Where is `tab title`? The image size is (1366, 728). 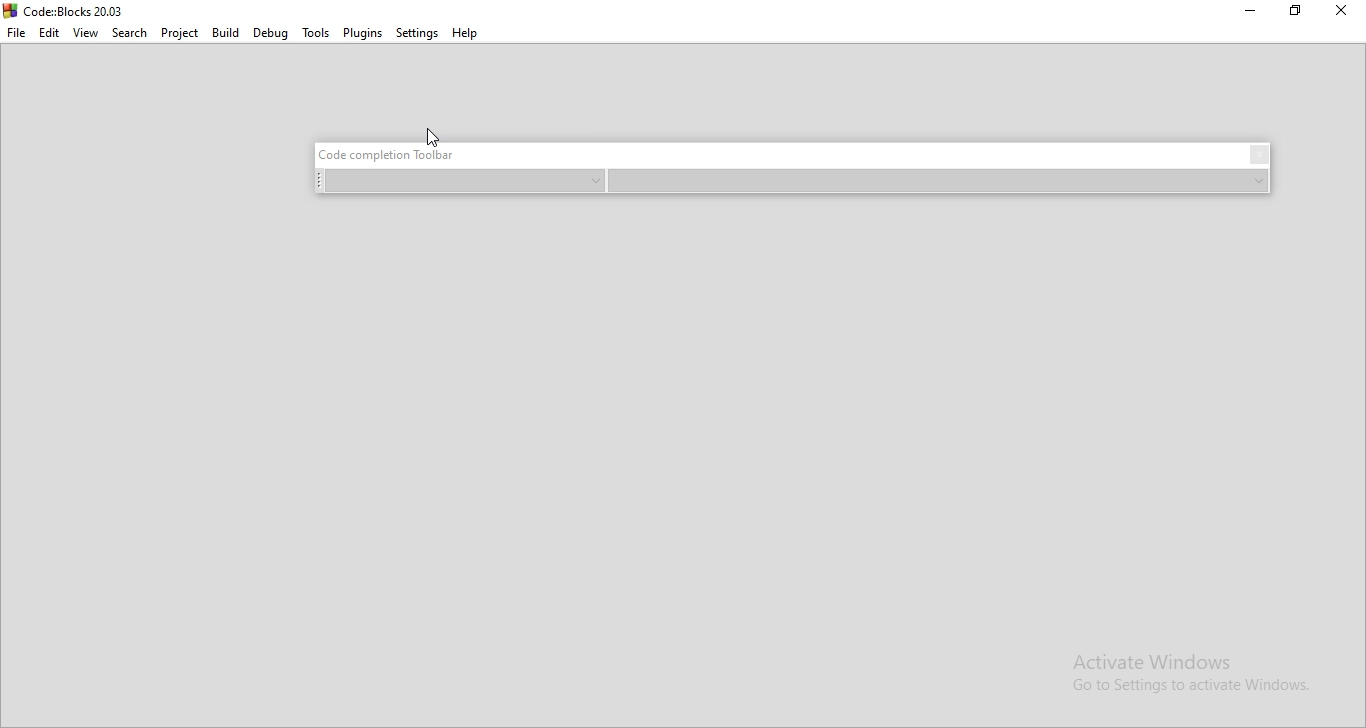 tab title is located at coordinates (393, 154).